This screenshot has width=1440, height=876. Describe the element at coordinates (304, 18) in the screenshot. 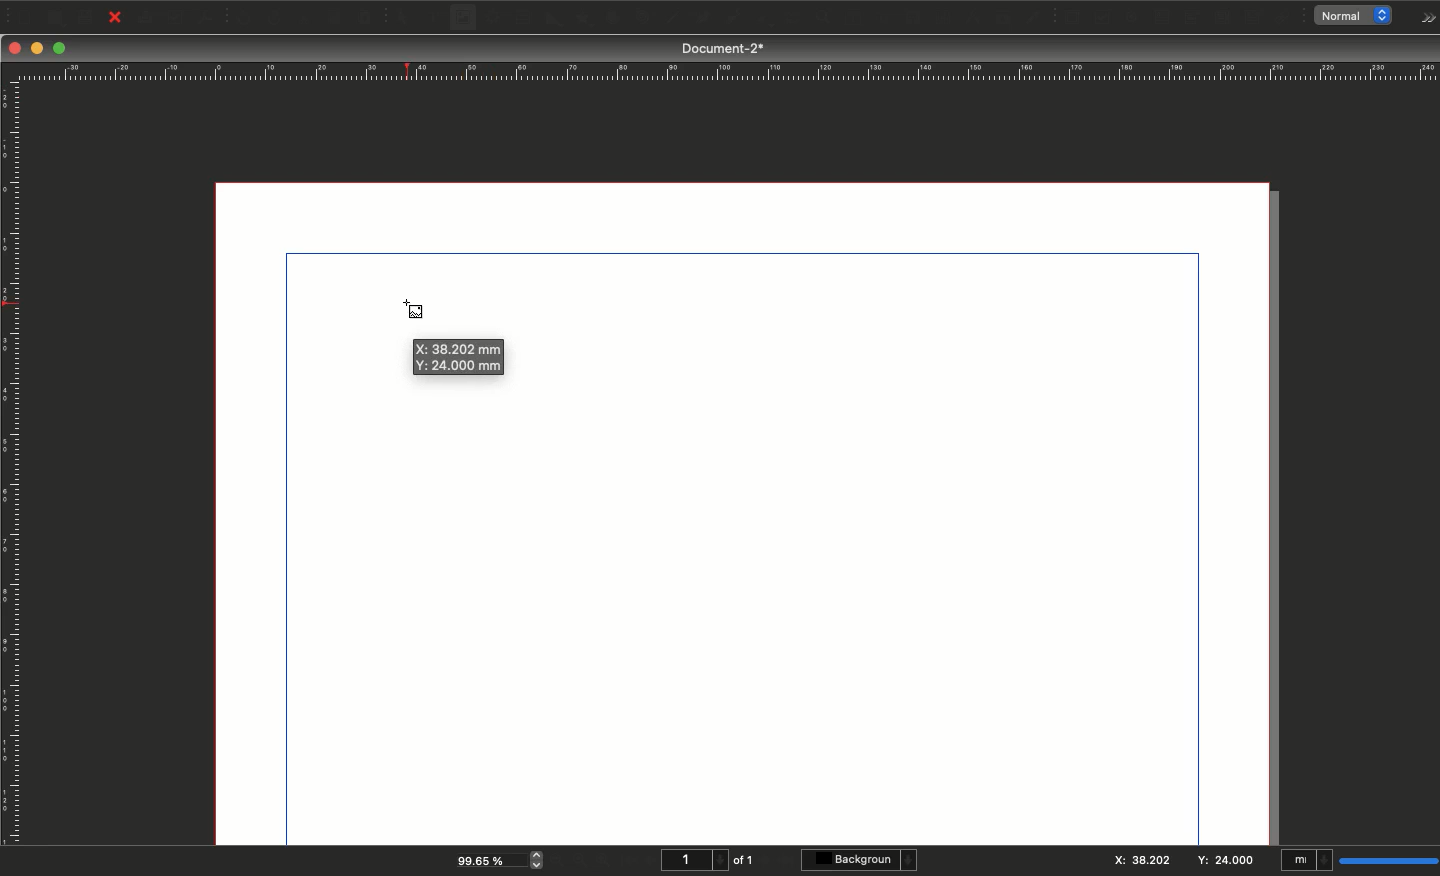

I see `Cut` at that location.